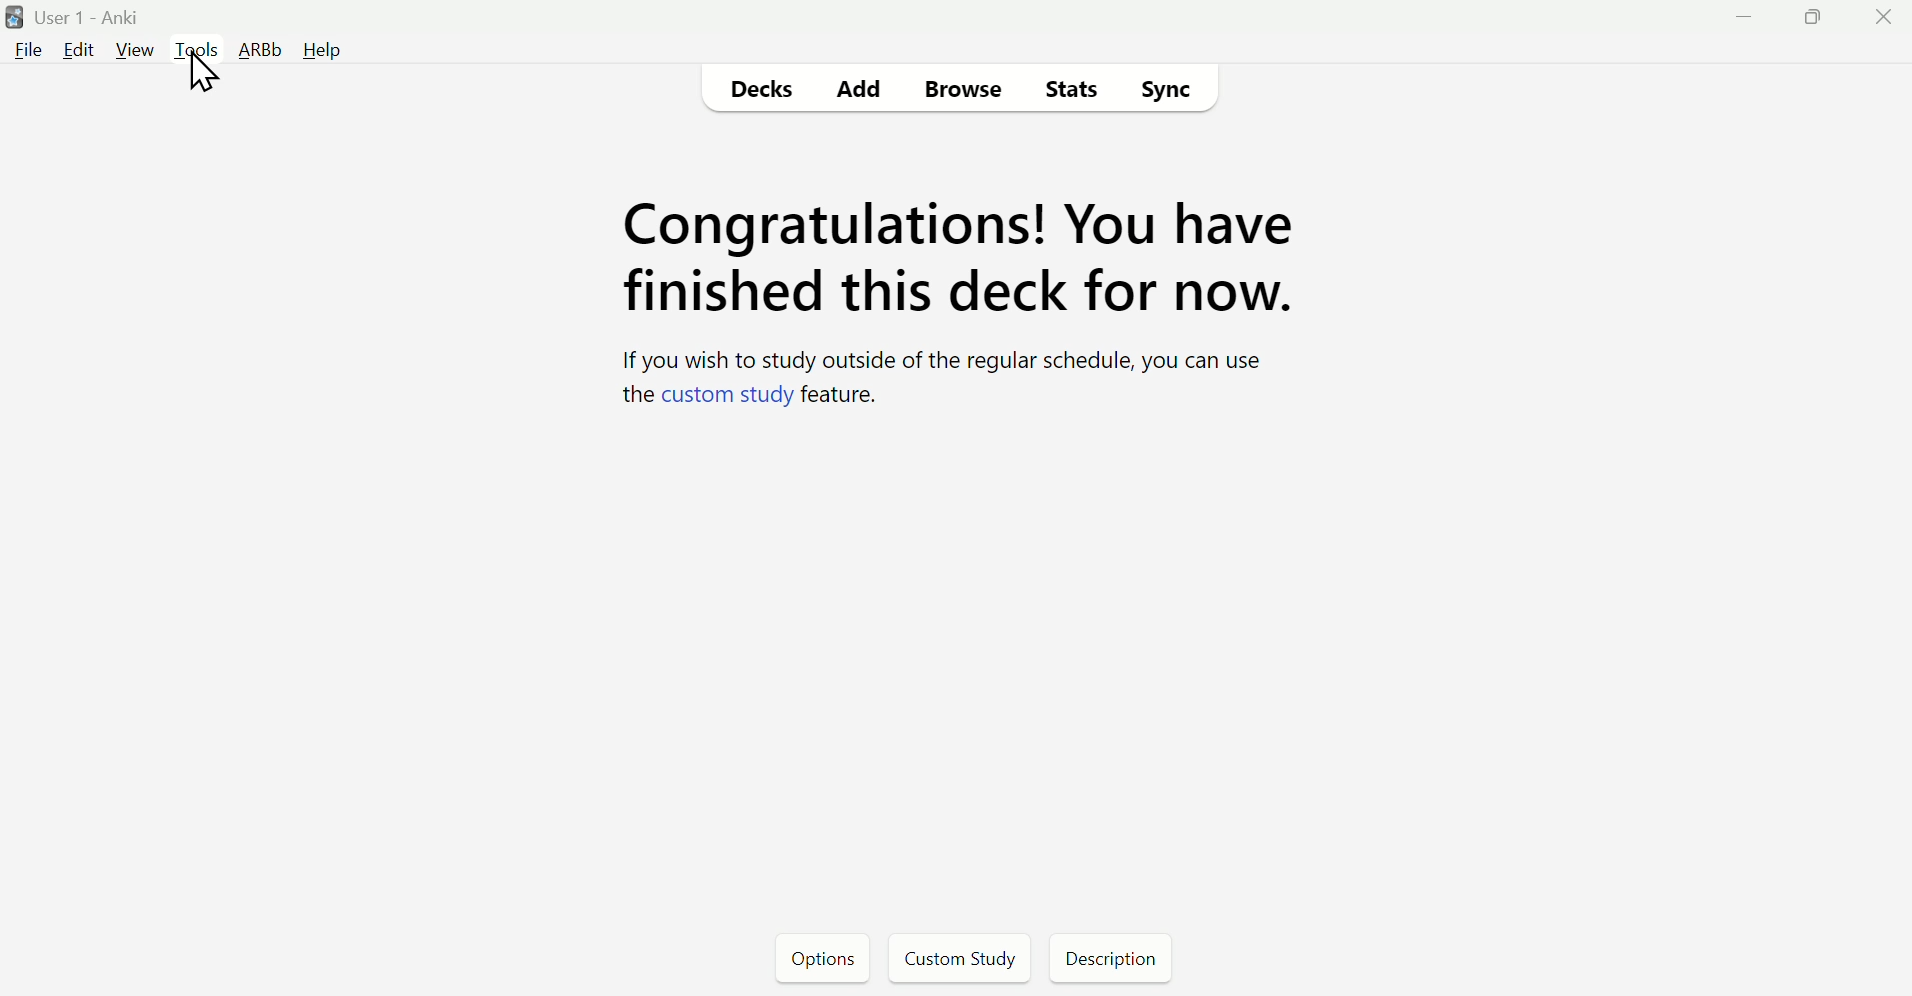 This screenshot has height=996, width=1912. What do you see at coordinates (1070, 91) in the screenshot?
I see `Stats` at bounding box center [1070, 91].